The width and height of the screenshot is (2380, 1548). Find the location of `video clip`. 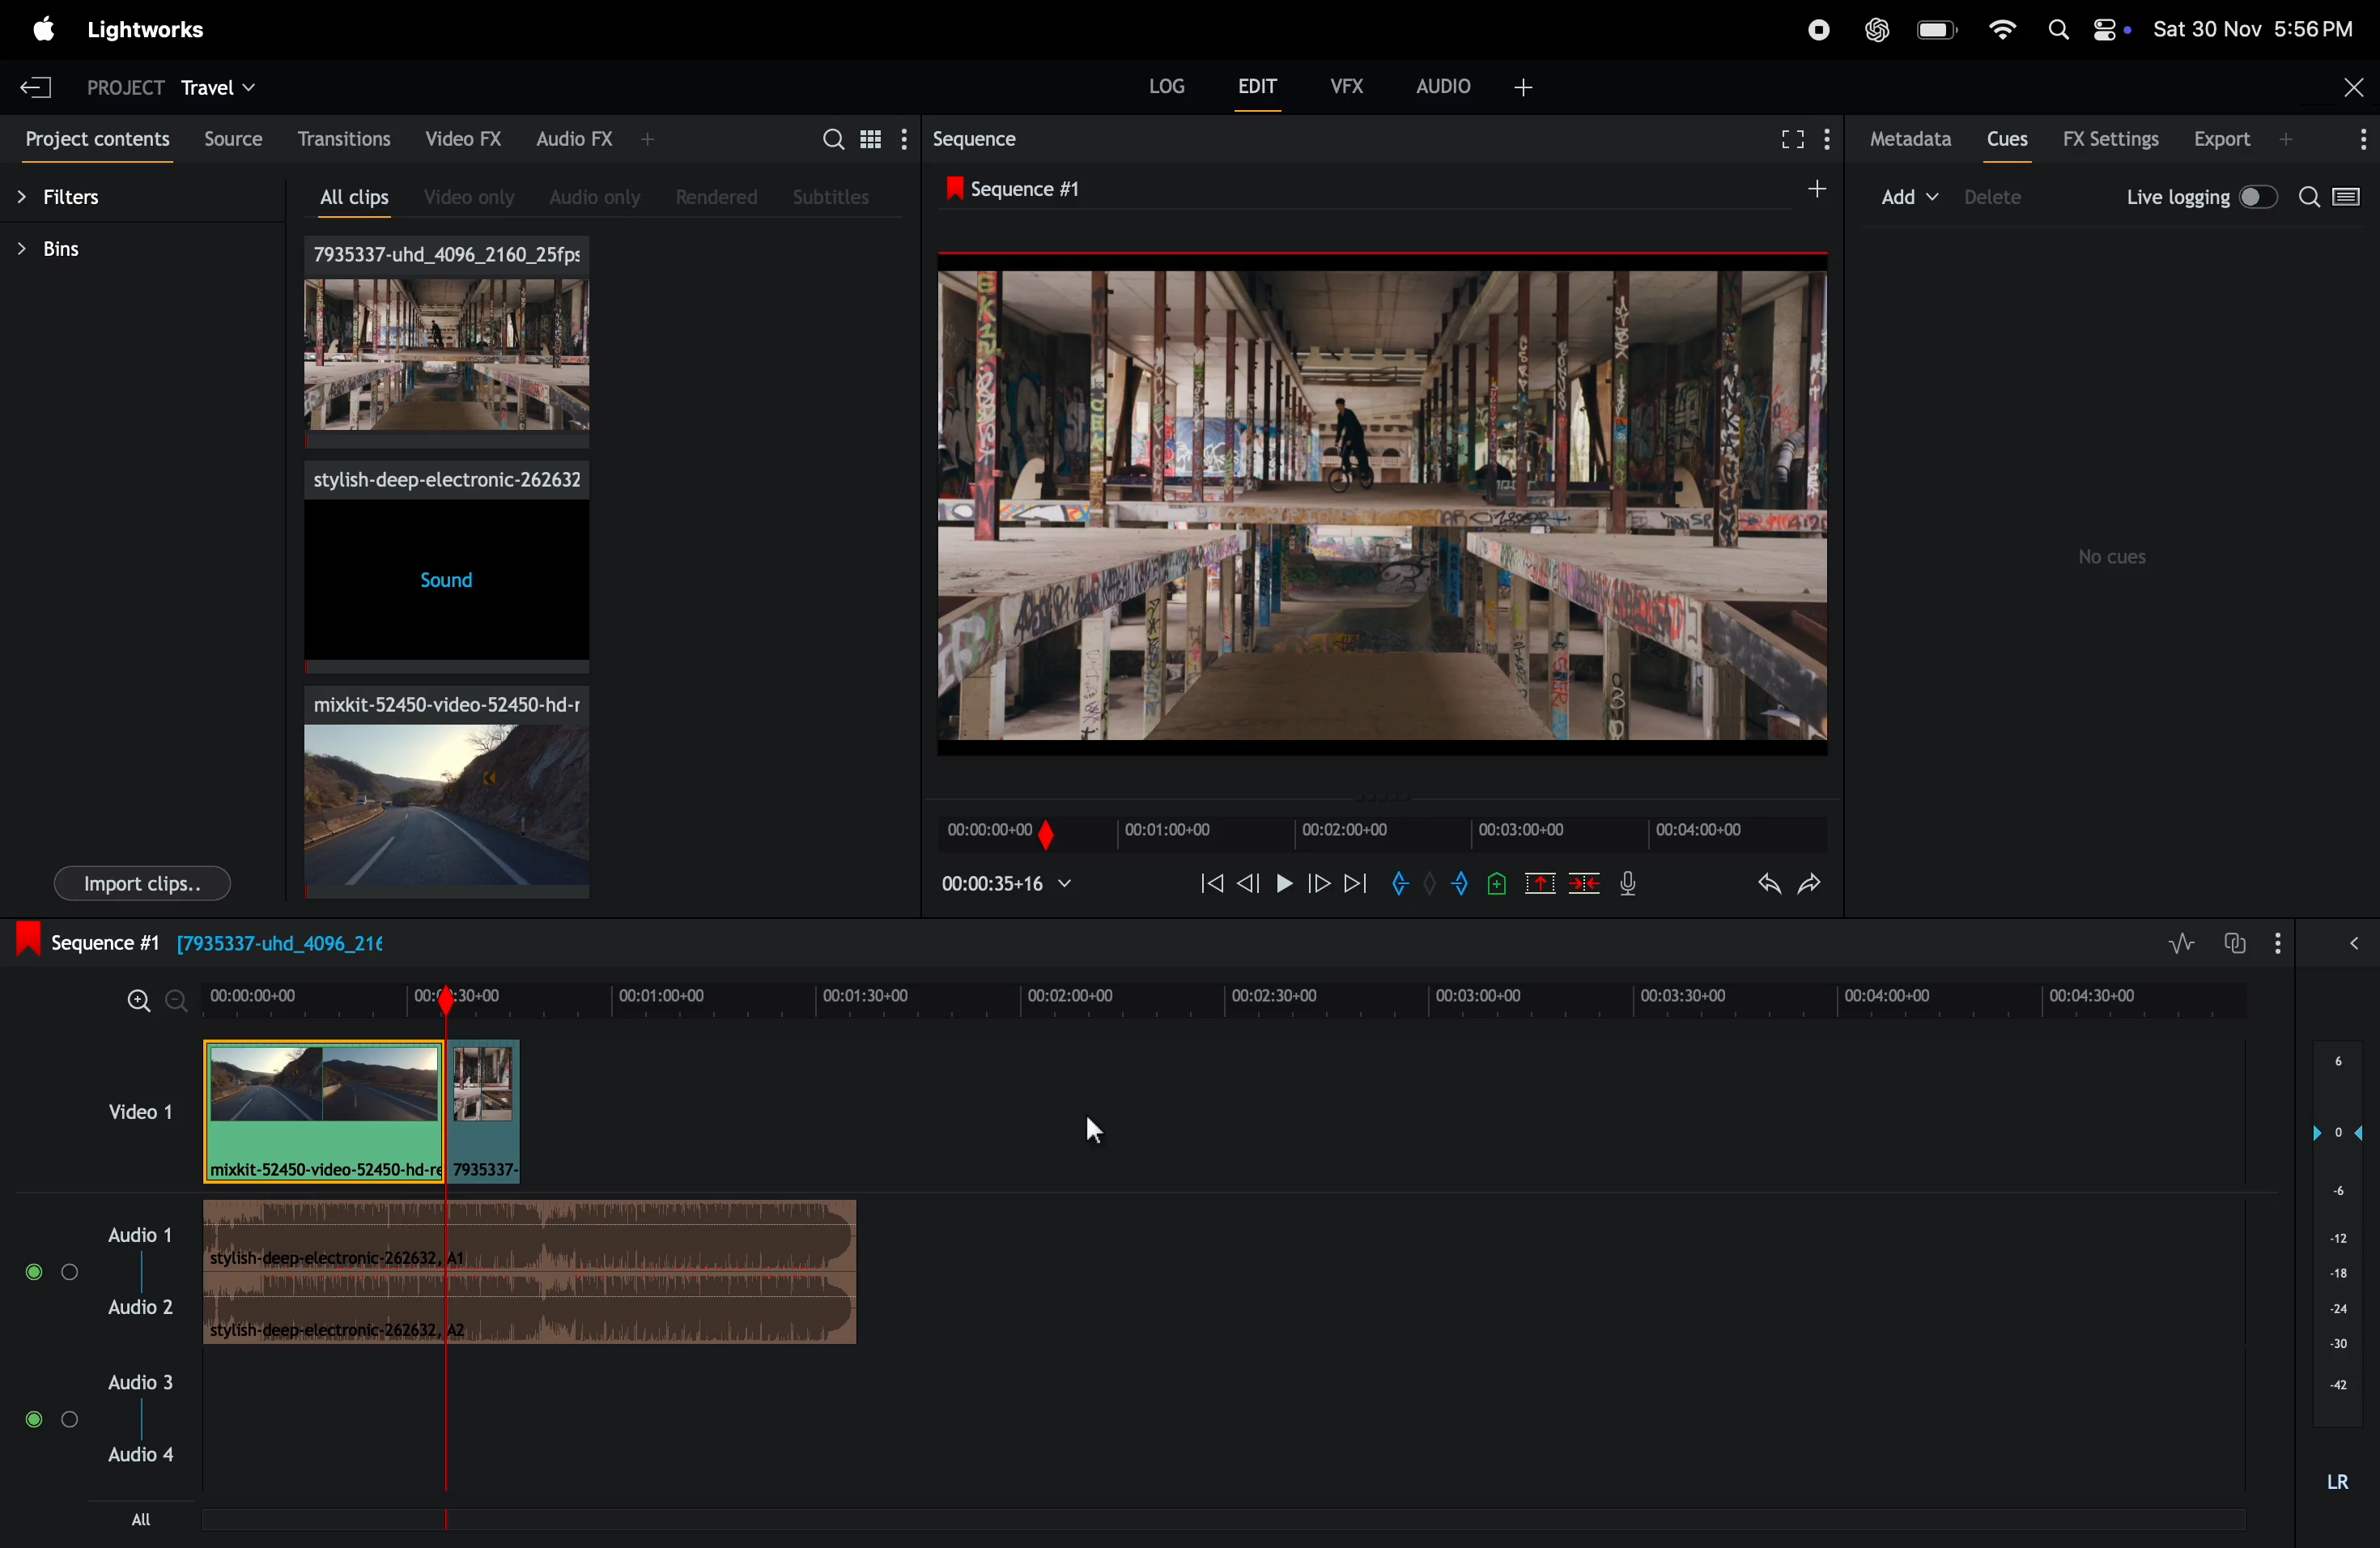

video clip is located at coordinates (322, 1111).